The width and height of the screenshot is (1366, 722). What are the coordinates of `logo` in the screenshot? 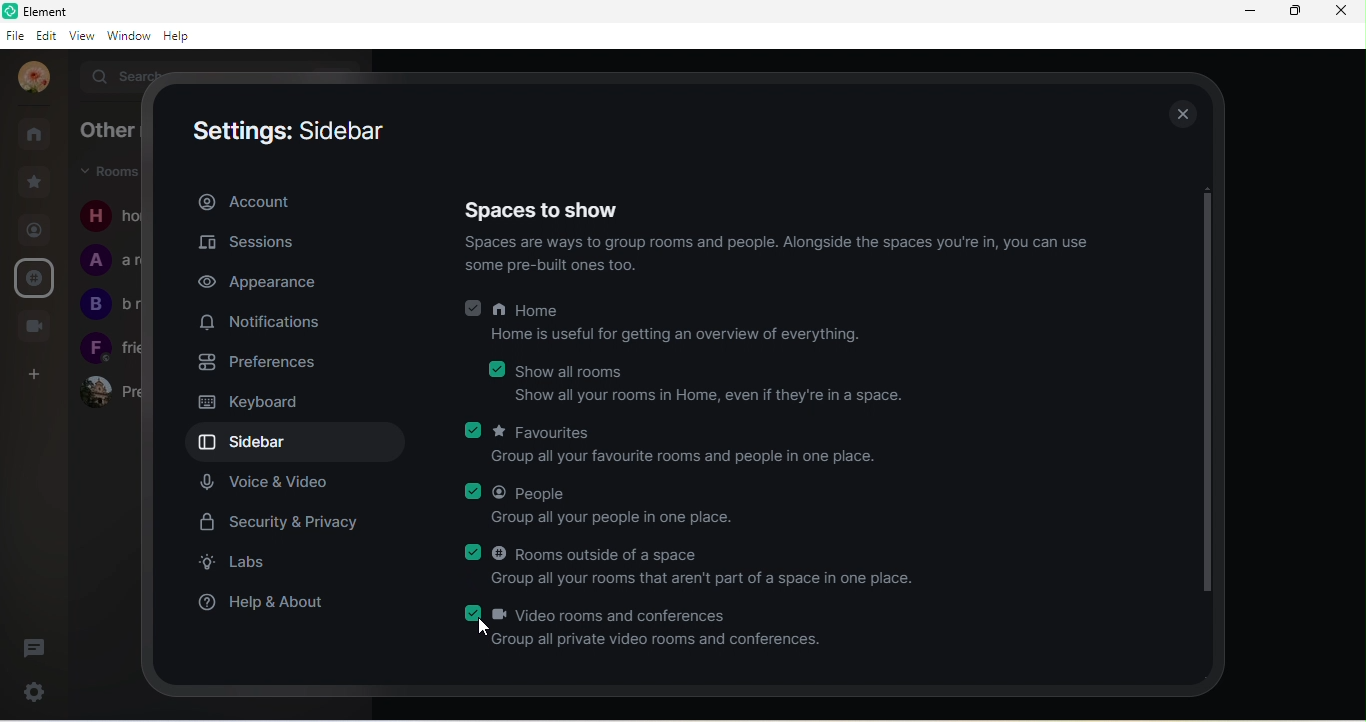 It's located at (12, 13).